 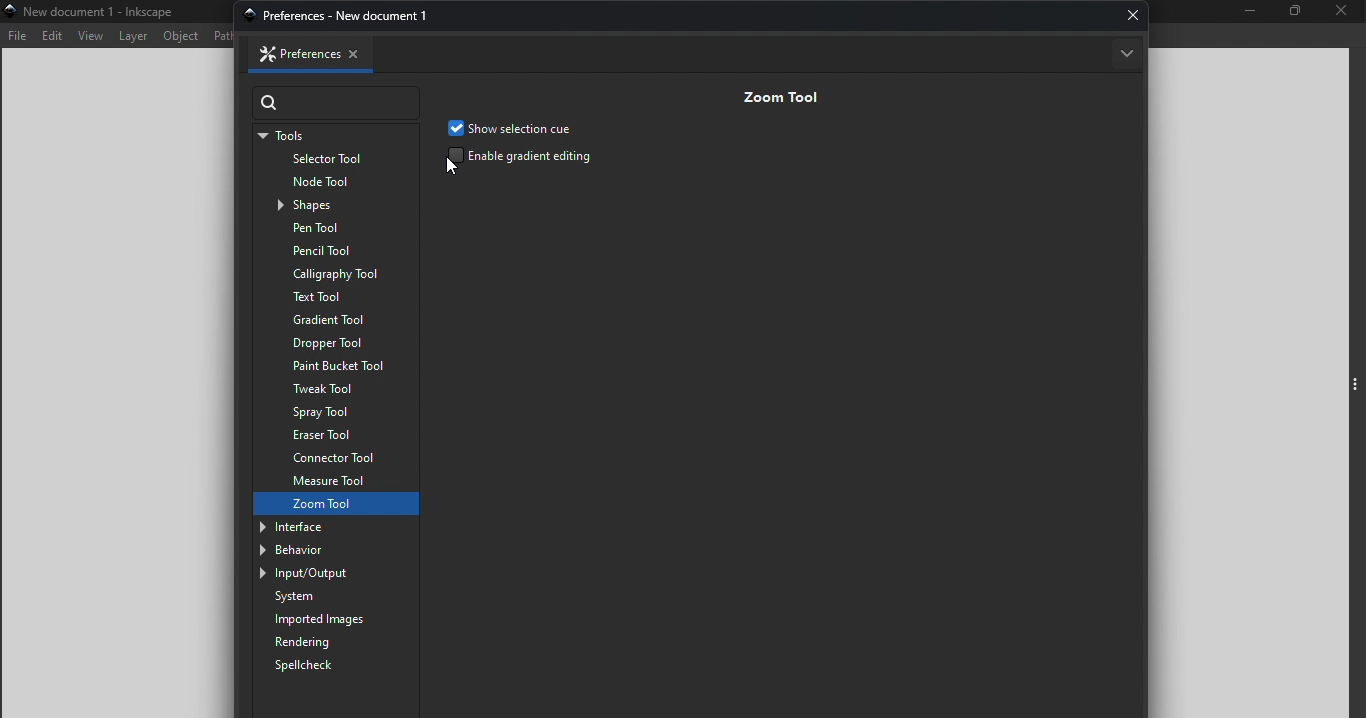 I want to click on Behavior, so click(x=311, y=548).